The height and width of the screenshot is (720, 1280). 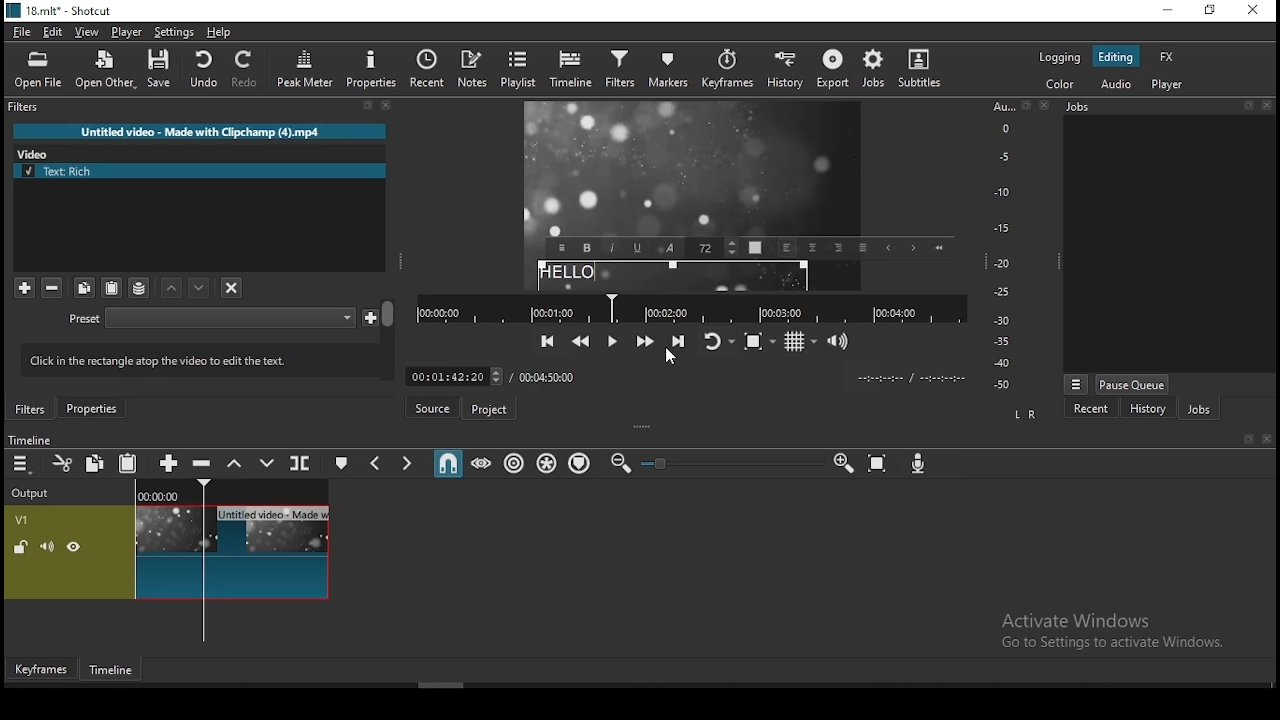 I want to click on create/edit marker, so click(x=339, y=462).